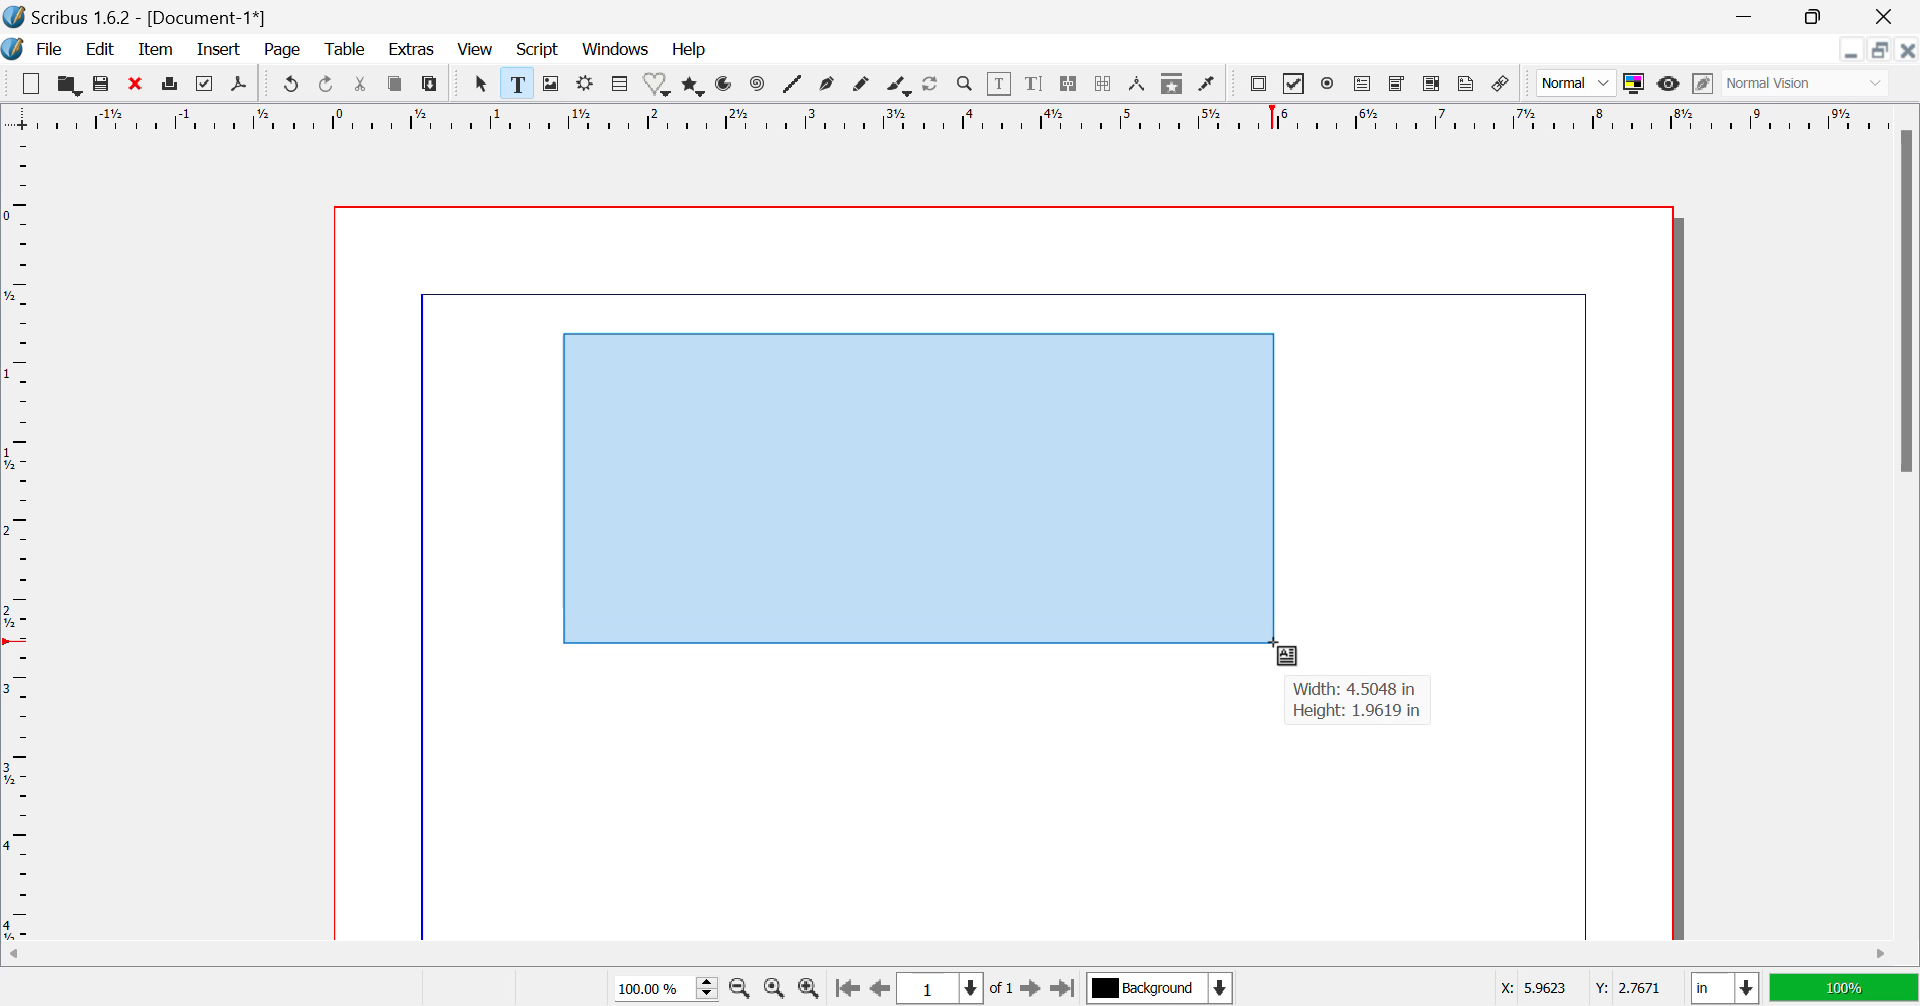 Image resolution: width=1920 pixels, height=1006 pixels. What do you see at coordinates (620, 85) in the screenshot?
I see `Table` at bounding box center [620, 85].